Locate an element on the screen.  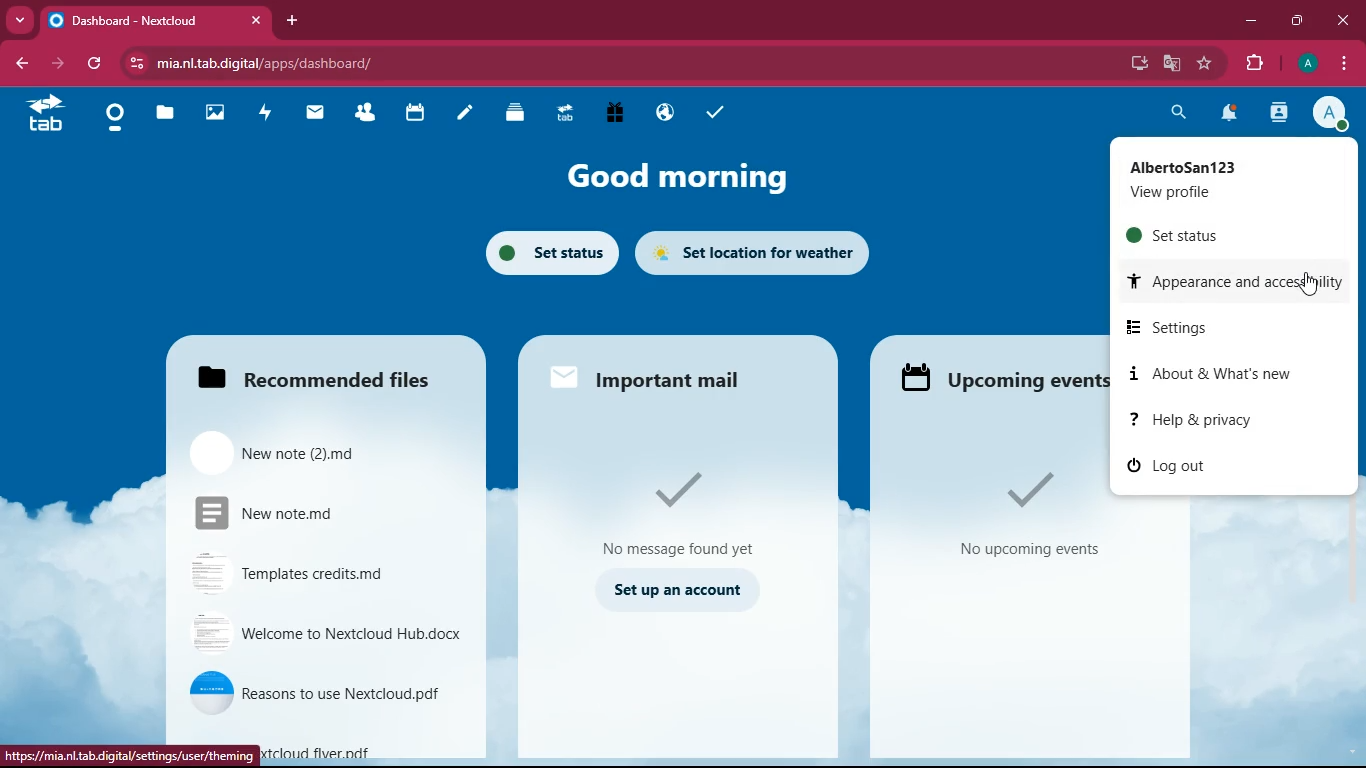
google translate is located at coordinates (1170, 66).